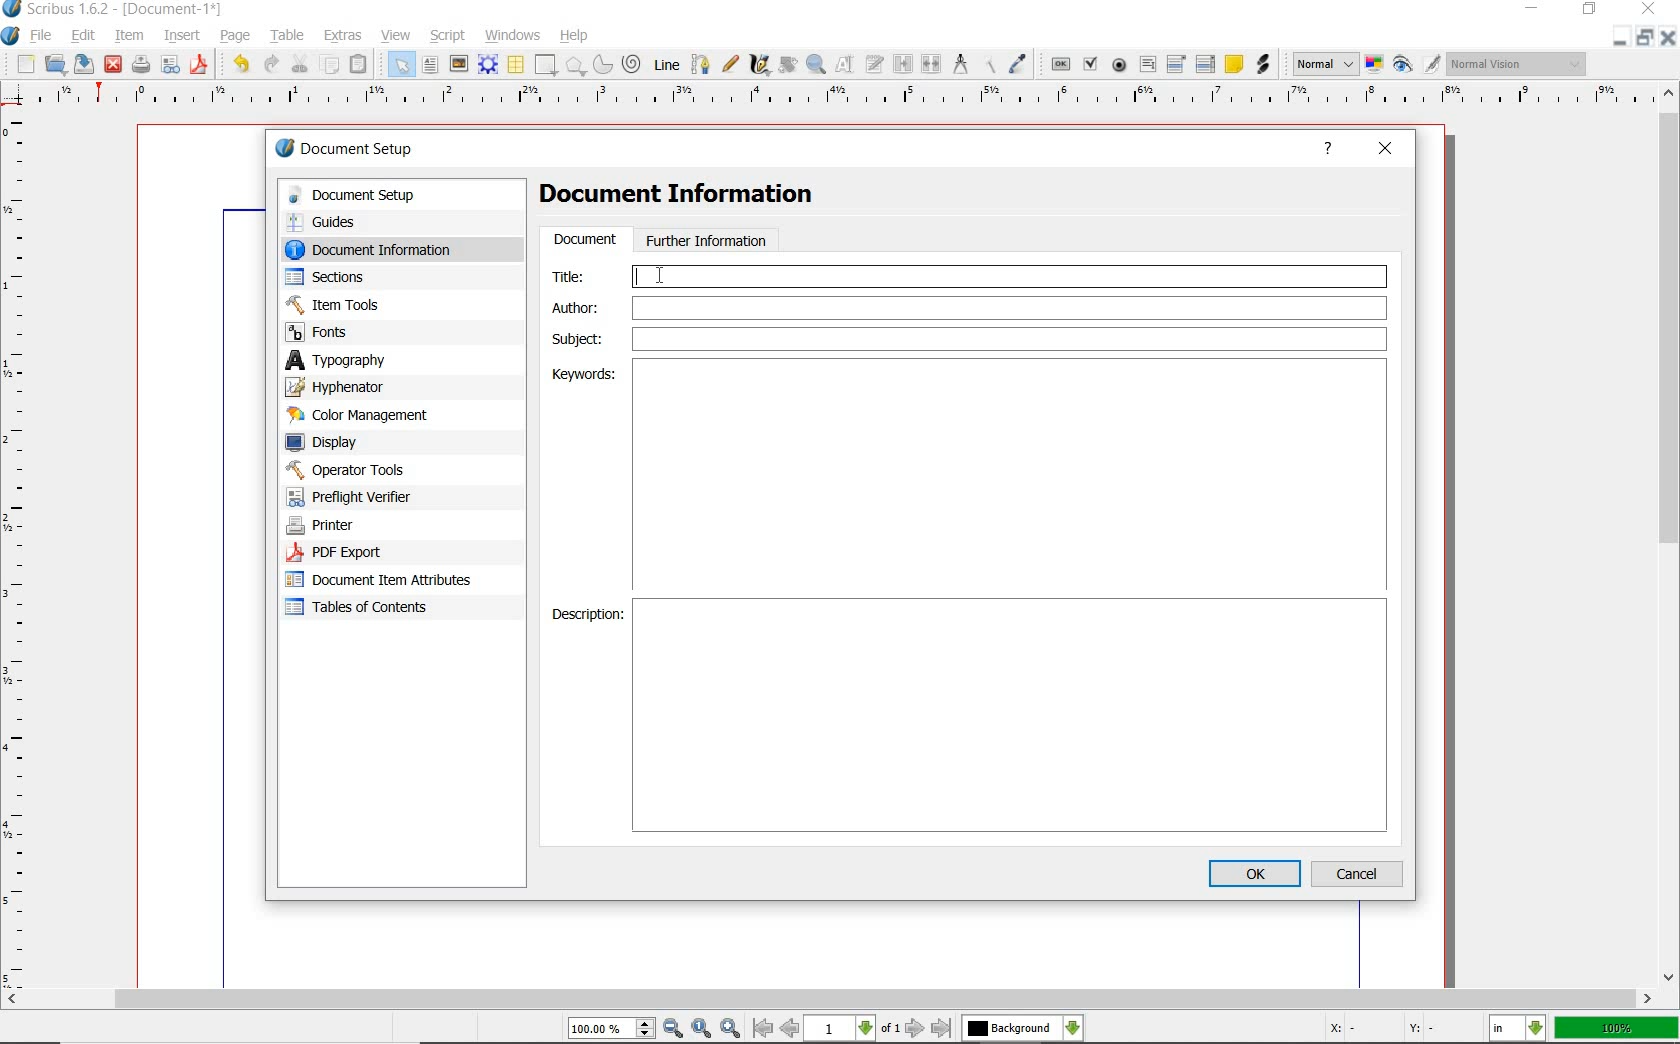  What do you see at coordinates (403, 64) in the screenshot?
I see `select` at bounding box center [403, 64].